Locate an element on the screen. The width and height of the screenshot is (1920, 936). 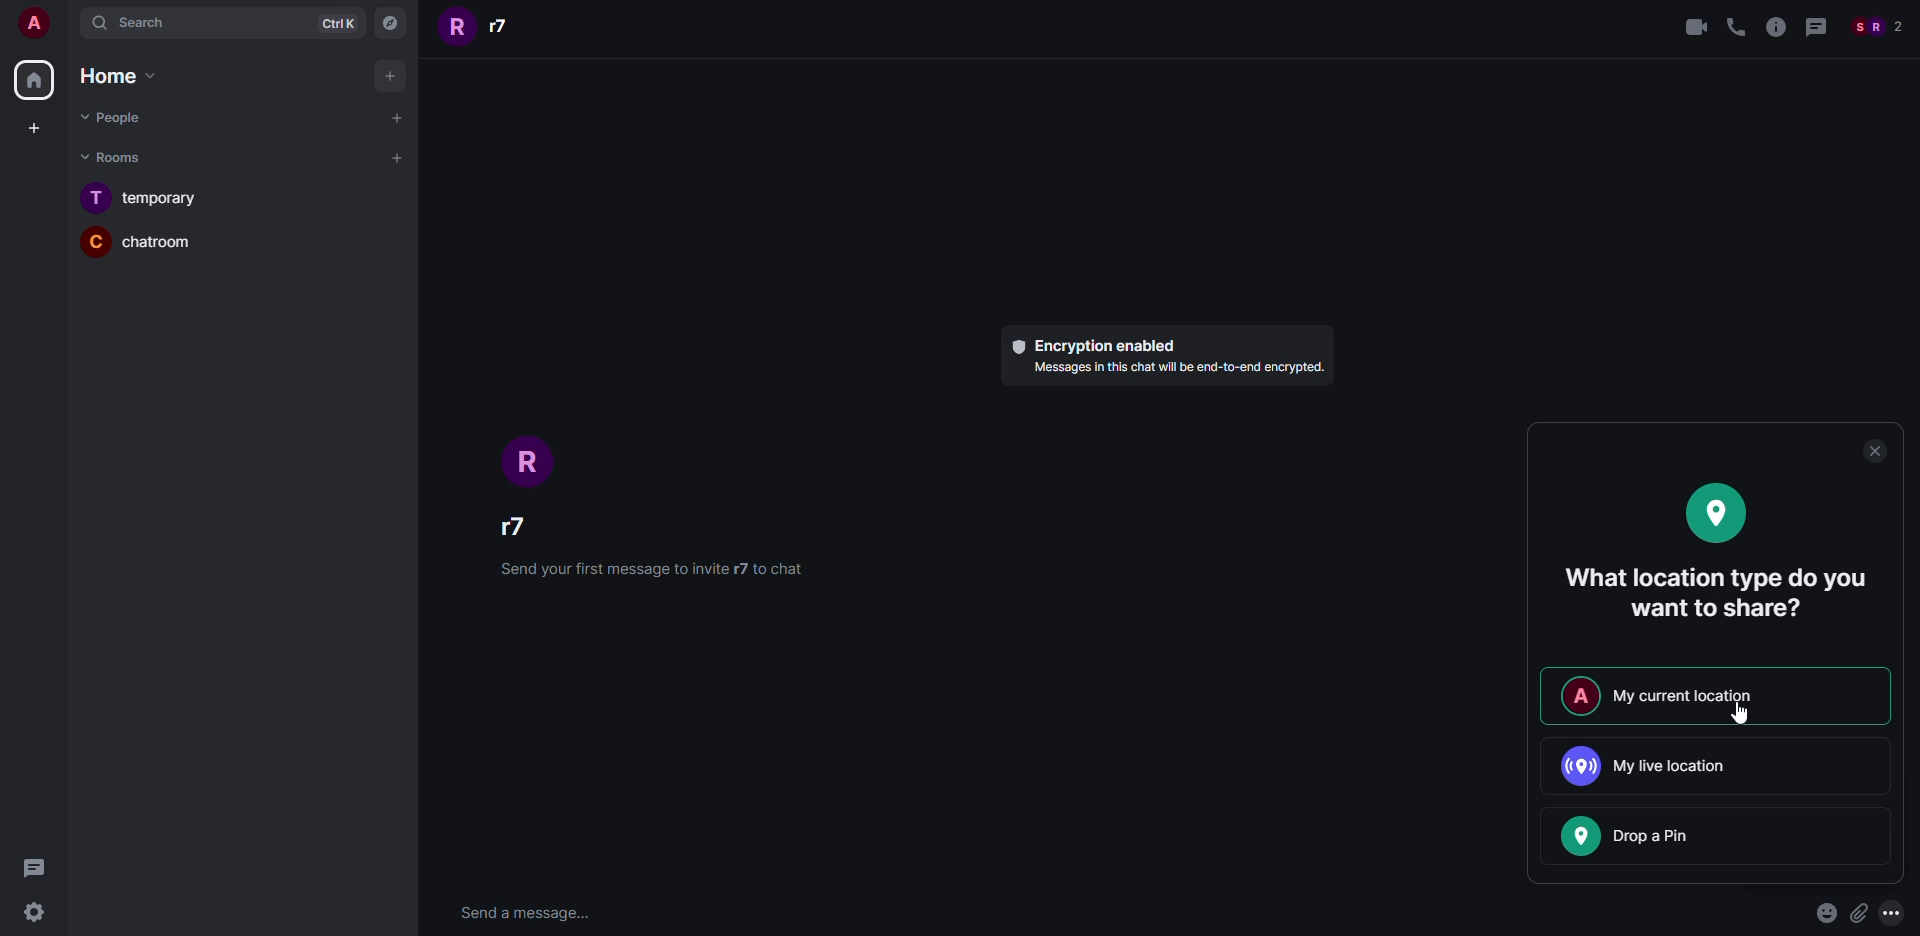
Home is located at coordinates (32, 80).